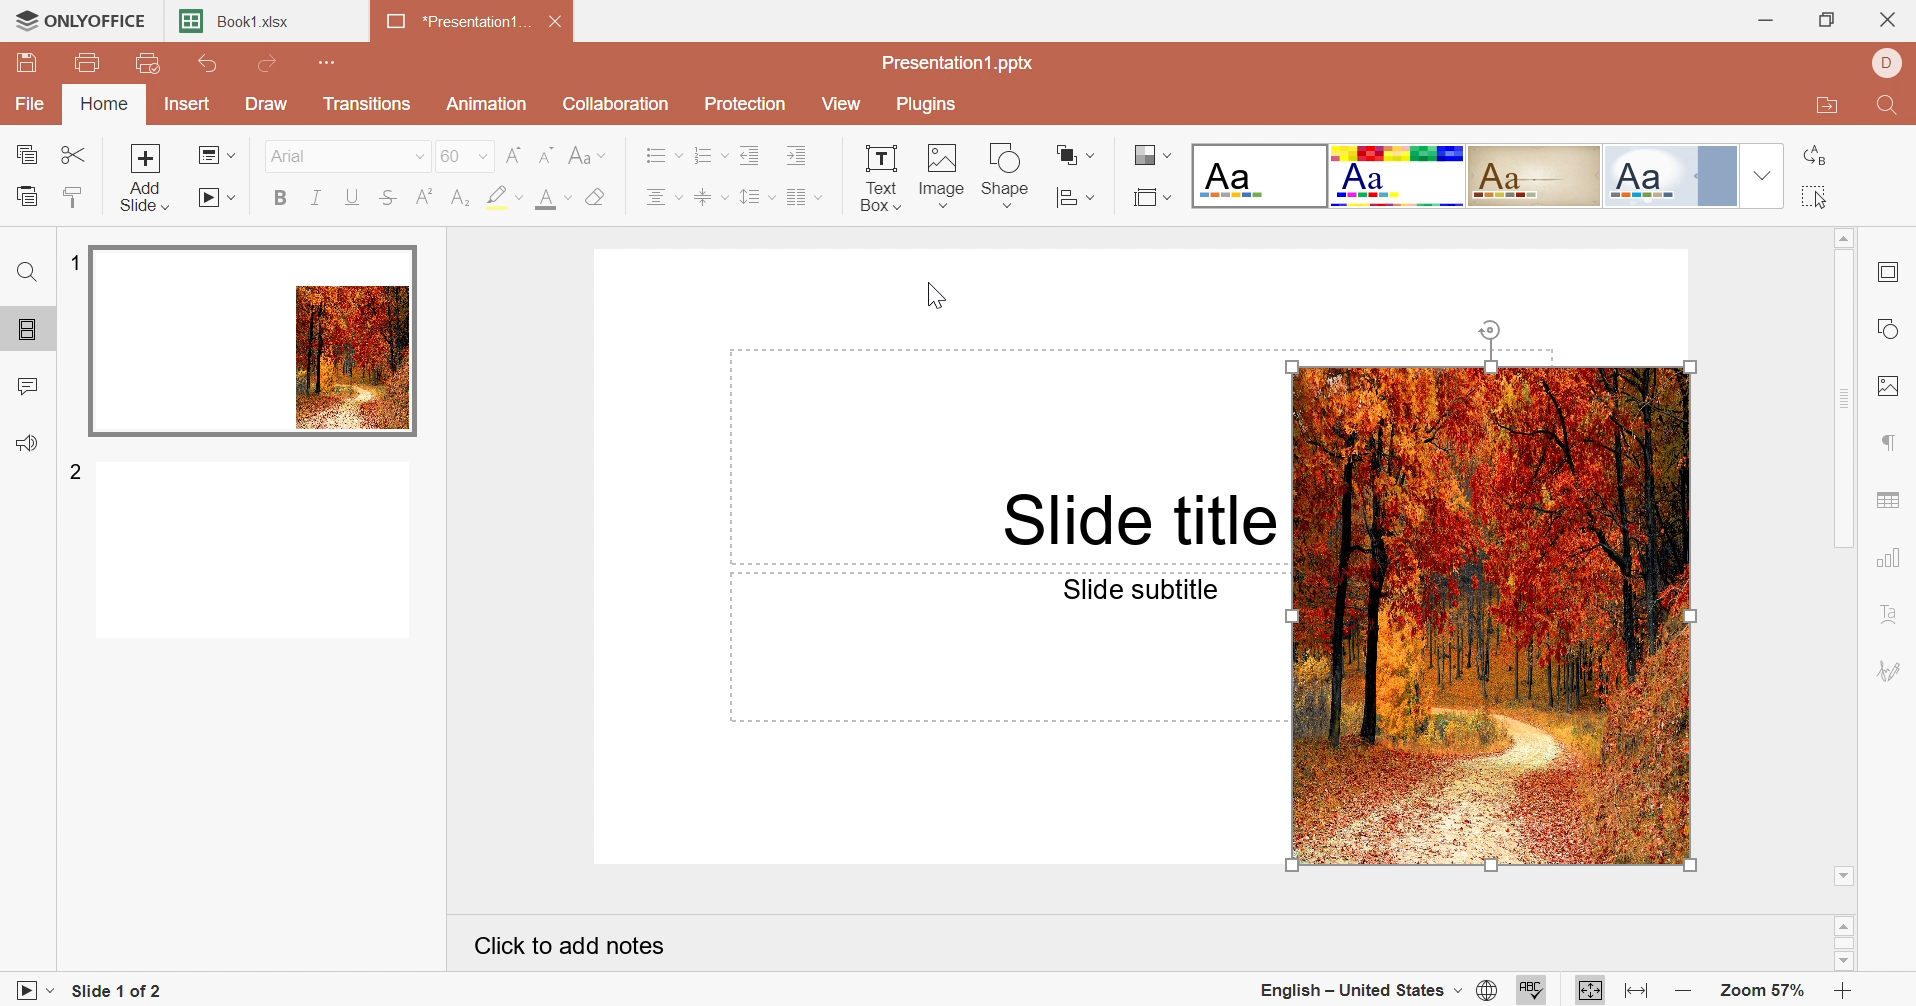  What do you see at coordinates (317, 198) in the screenshot?
I see `Italic` at bounding box center [317, 198].